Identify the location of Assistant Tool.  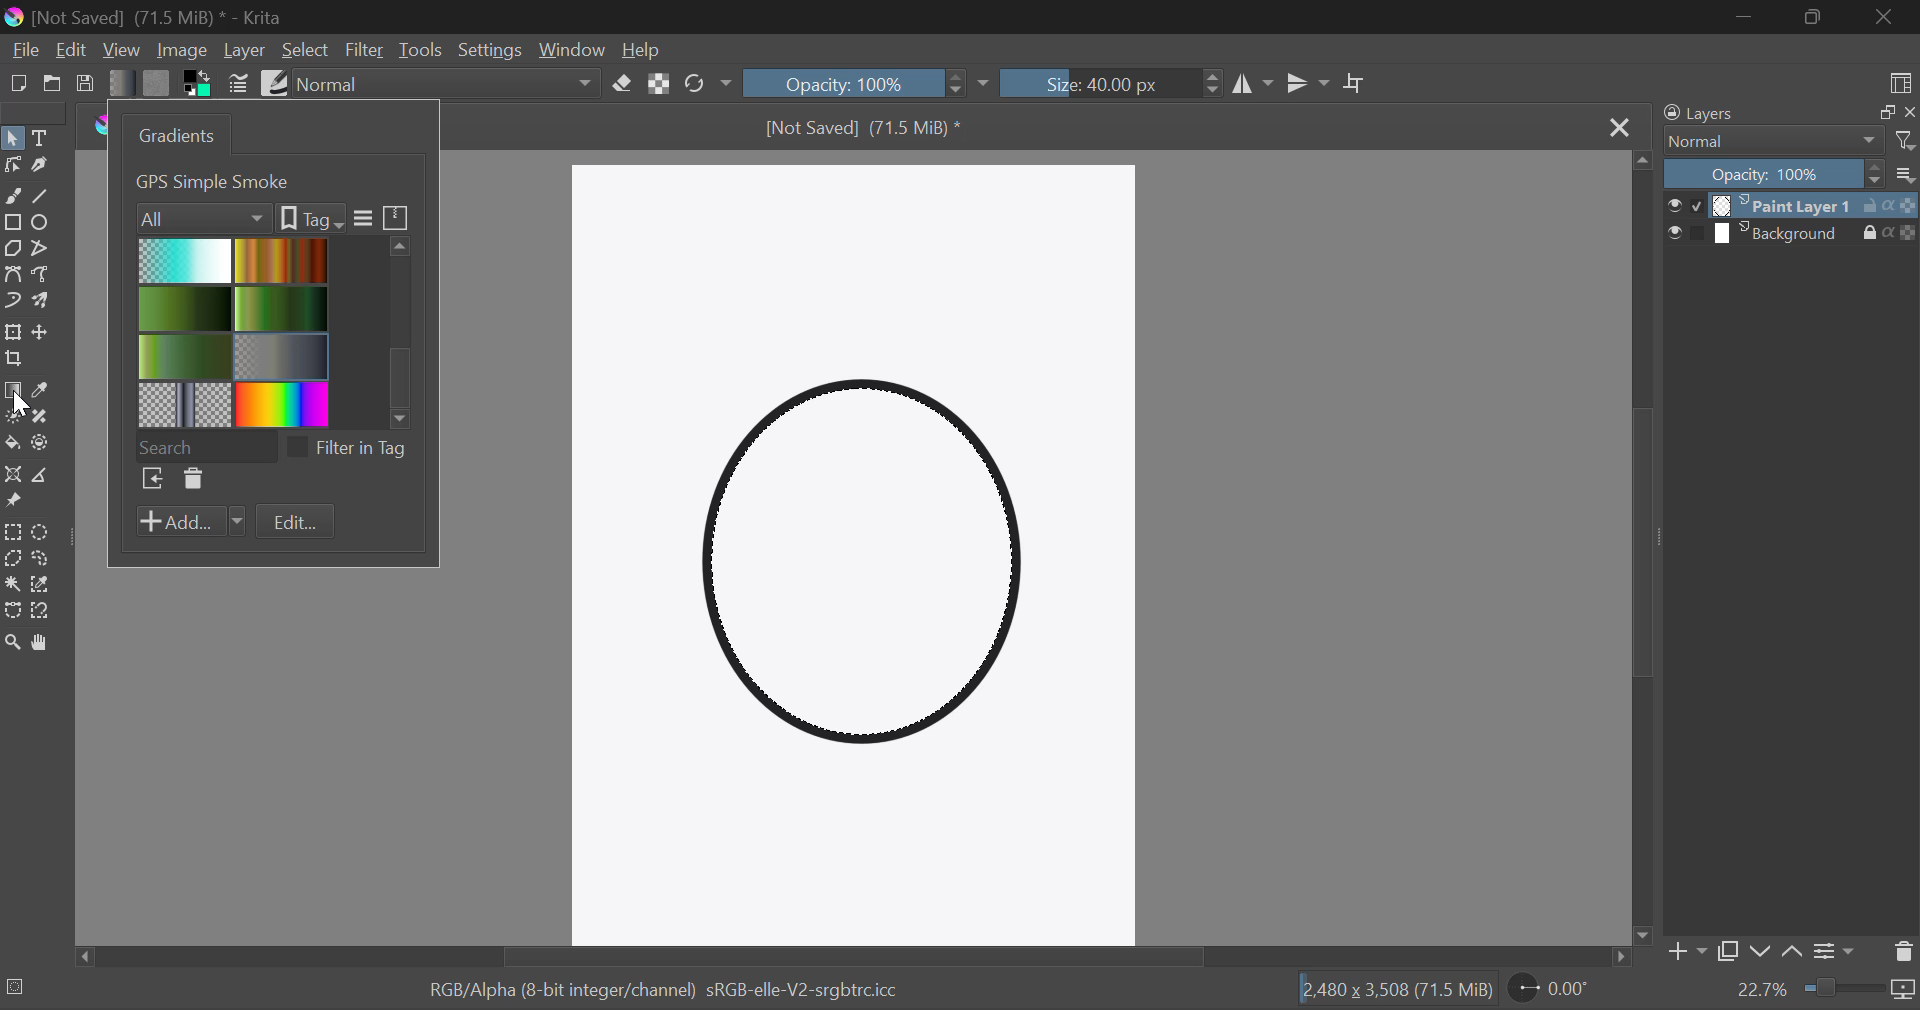
(13, 473).